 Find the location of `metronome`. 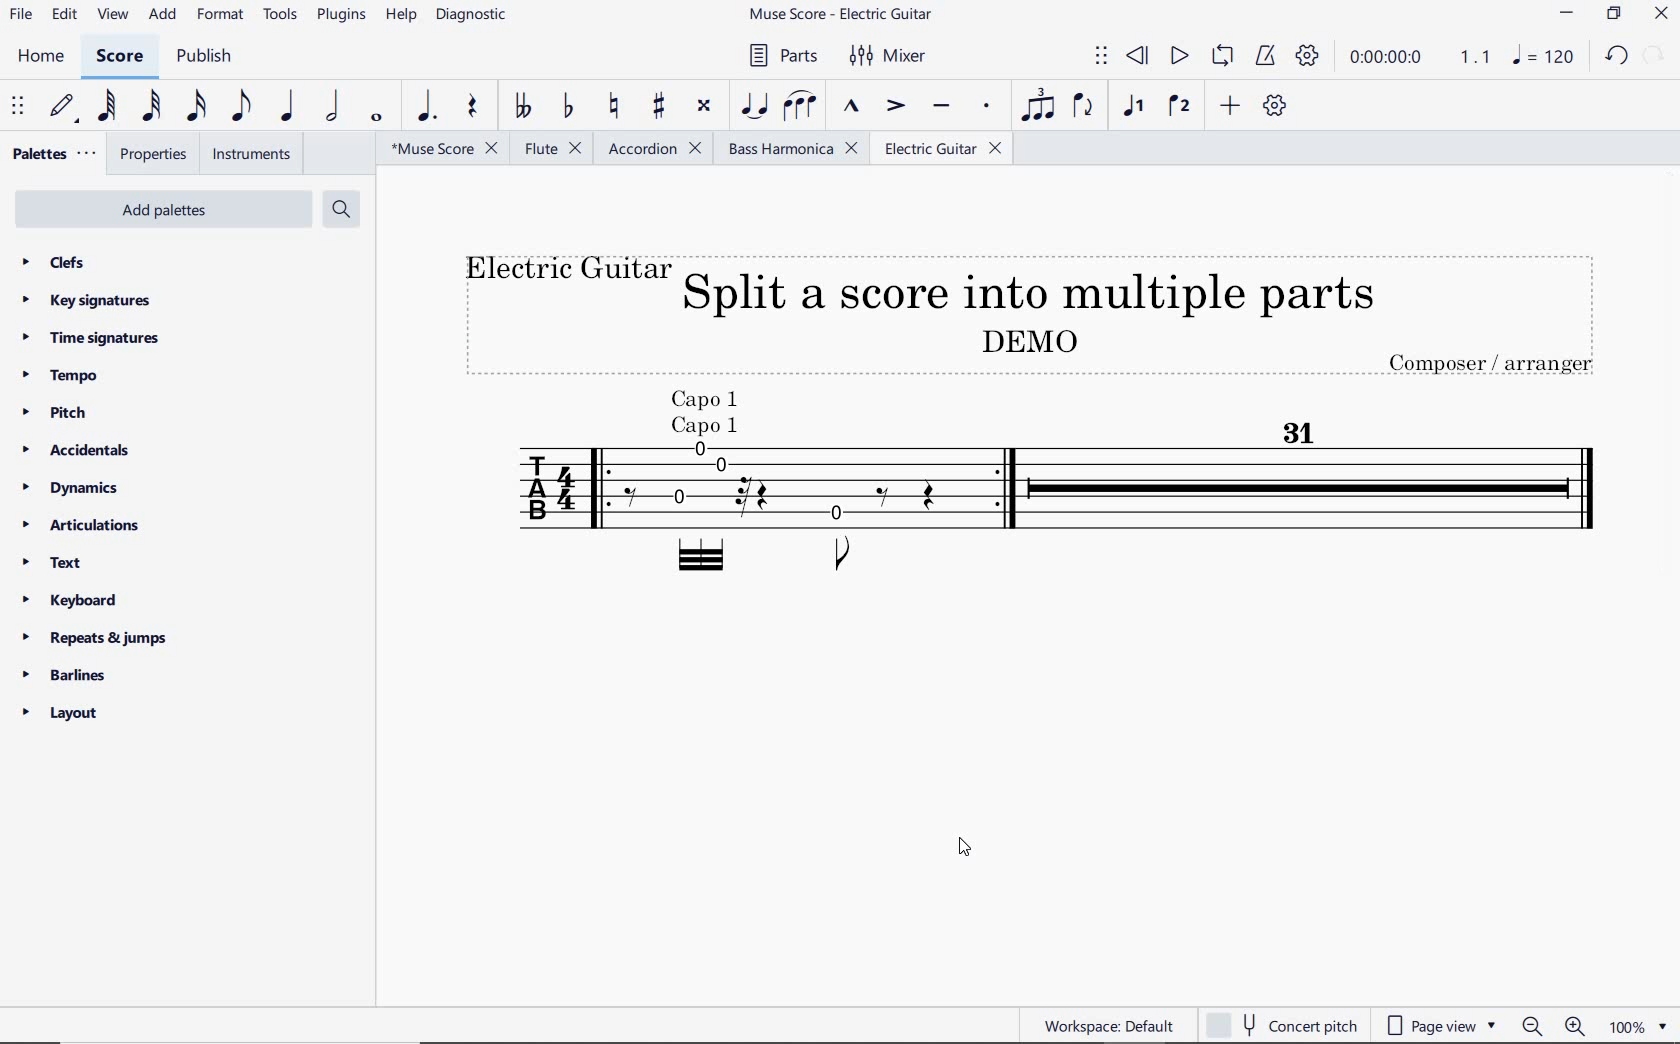

metronome is located at coordinates (1265, 57).